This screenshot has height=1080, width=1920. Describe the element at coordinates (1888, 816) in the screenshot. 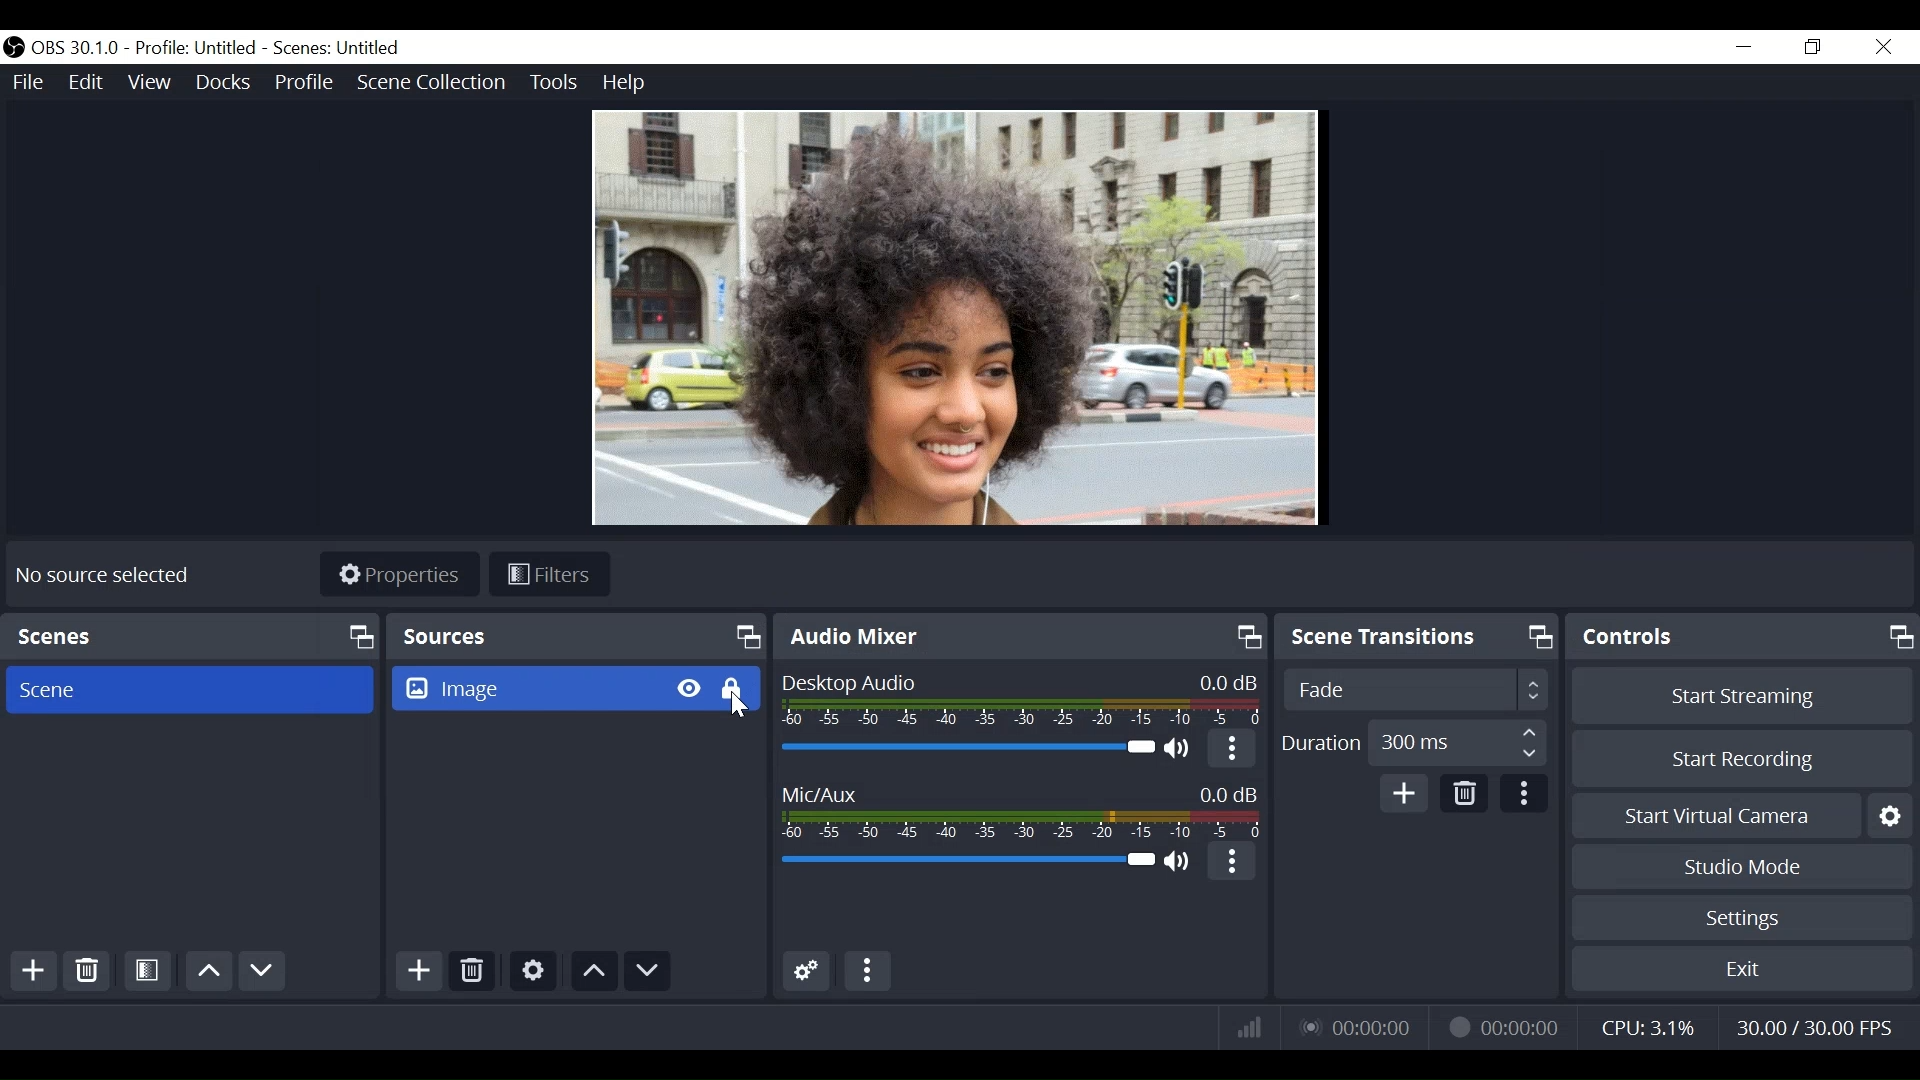

I see `Settings` at that location.